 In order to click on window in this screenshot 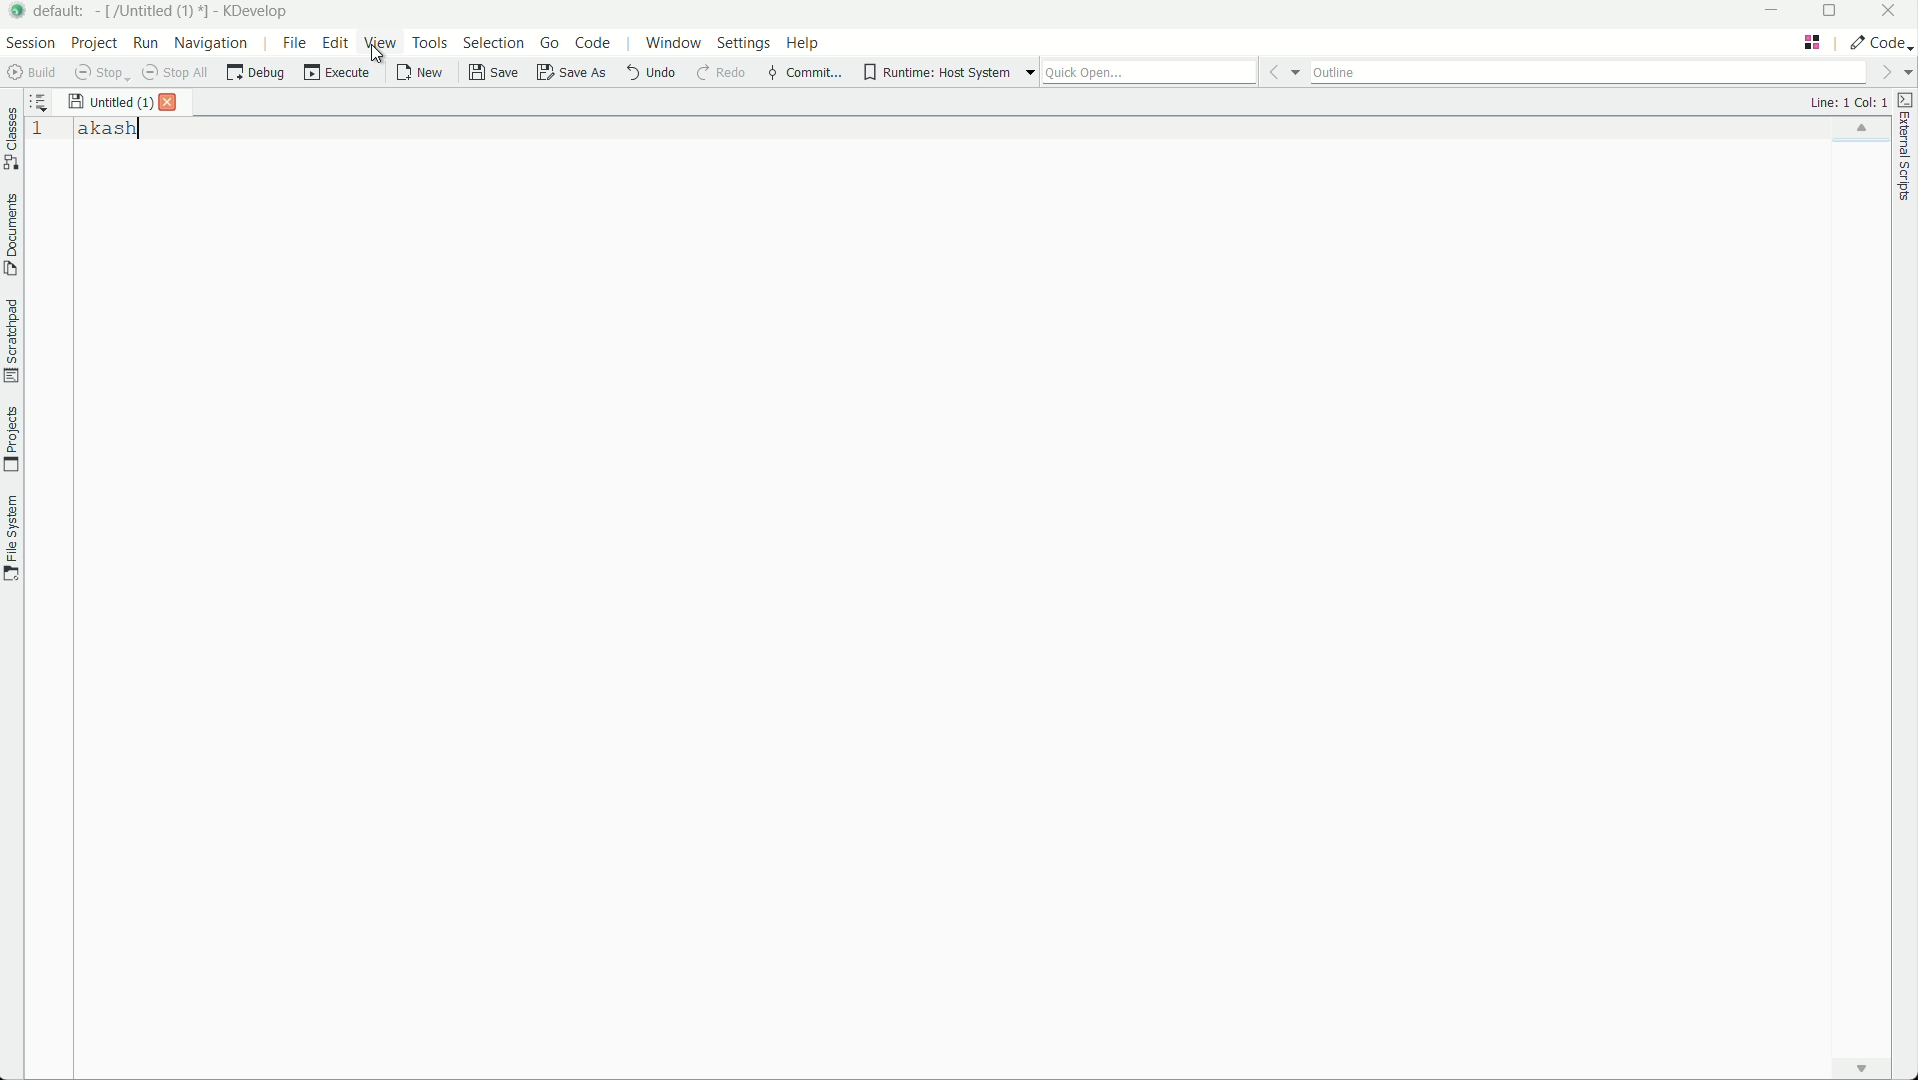, I will do `click(673, 42)`.